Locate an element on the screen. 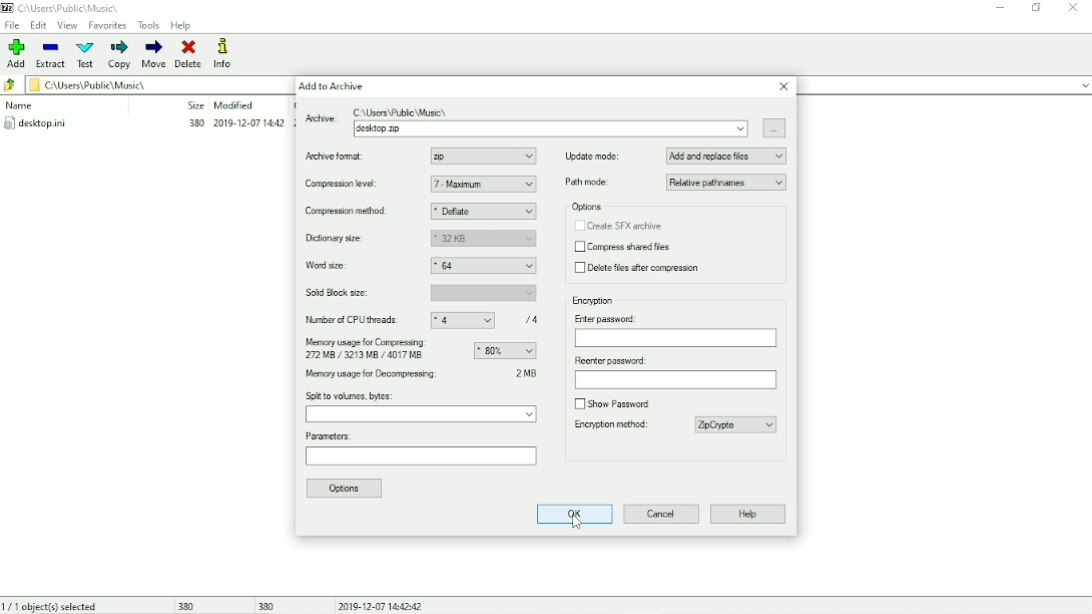  Zip is located at coordinates (483, 156).